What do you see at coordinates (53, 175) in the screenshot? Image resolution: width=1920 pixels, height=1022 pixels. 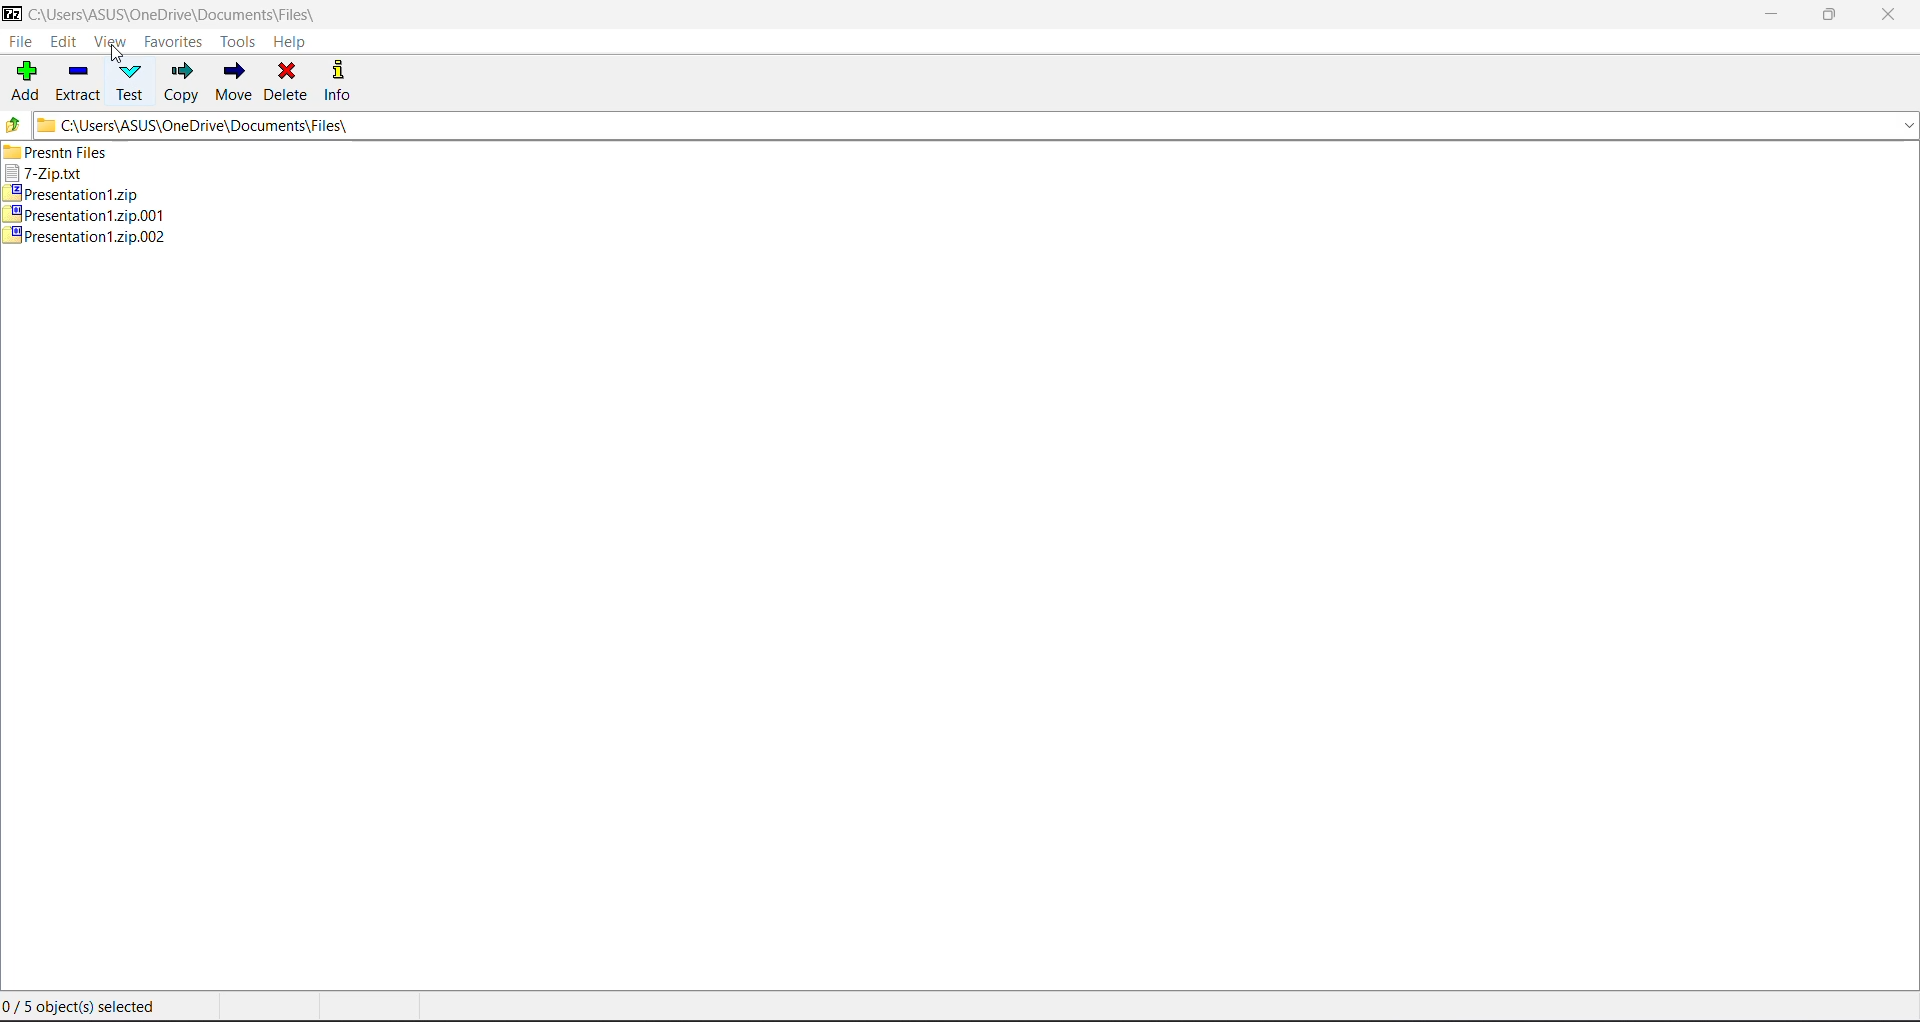 I see `7-Zip.txt` at bounding box center [53, 175].